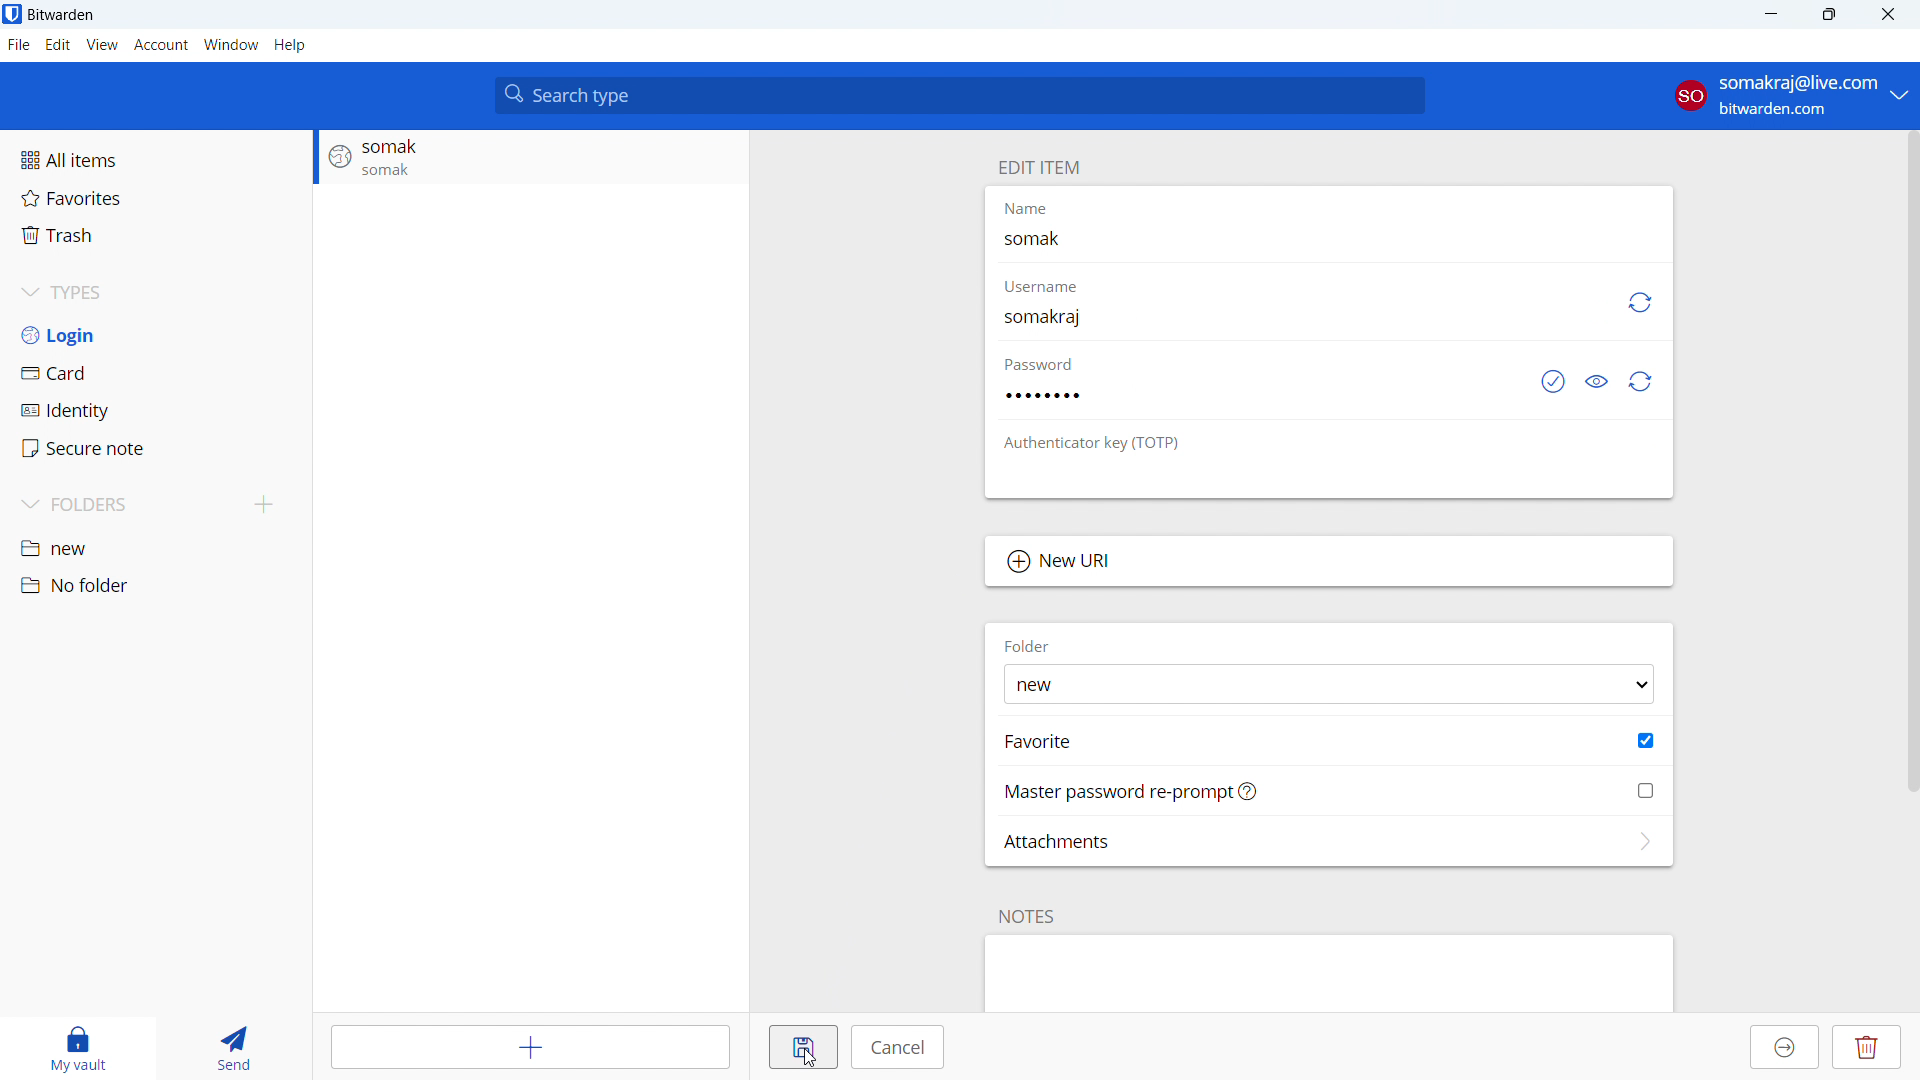  Describe the element at coordinates (530, 158) in the screenshot. I see `login entry` at that location.